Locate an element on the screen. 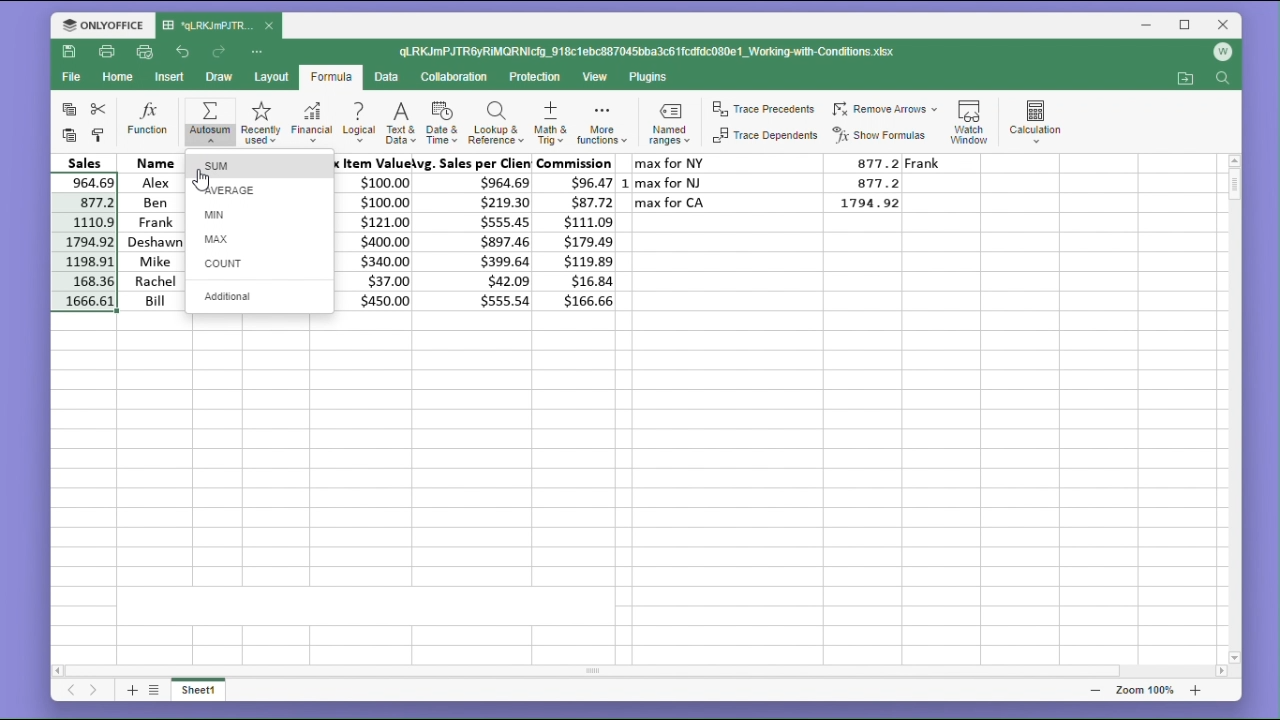 This screenshot has height=720, width=1280. horizontal scroll bar is located at coordinates (642, 671).